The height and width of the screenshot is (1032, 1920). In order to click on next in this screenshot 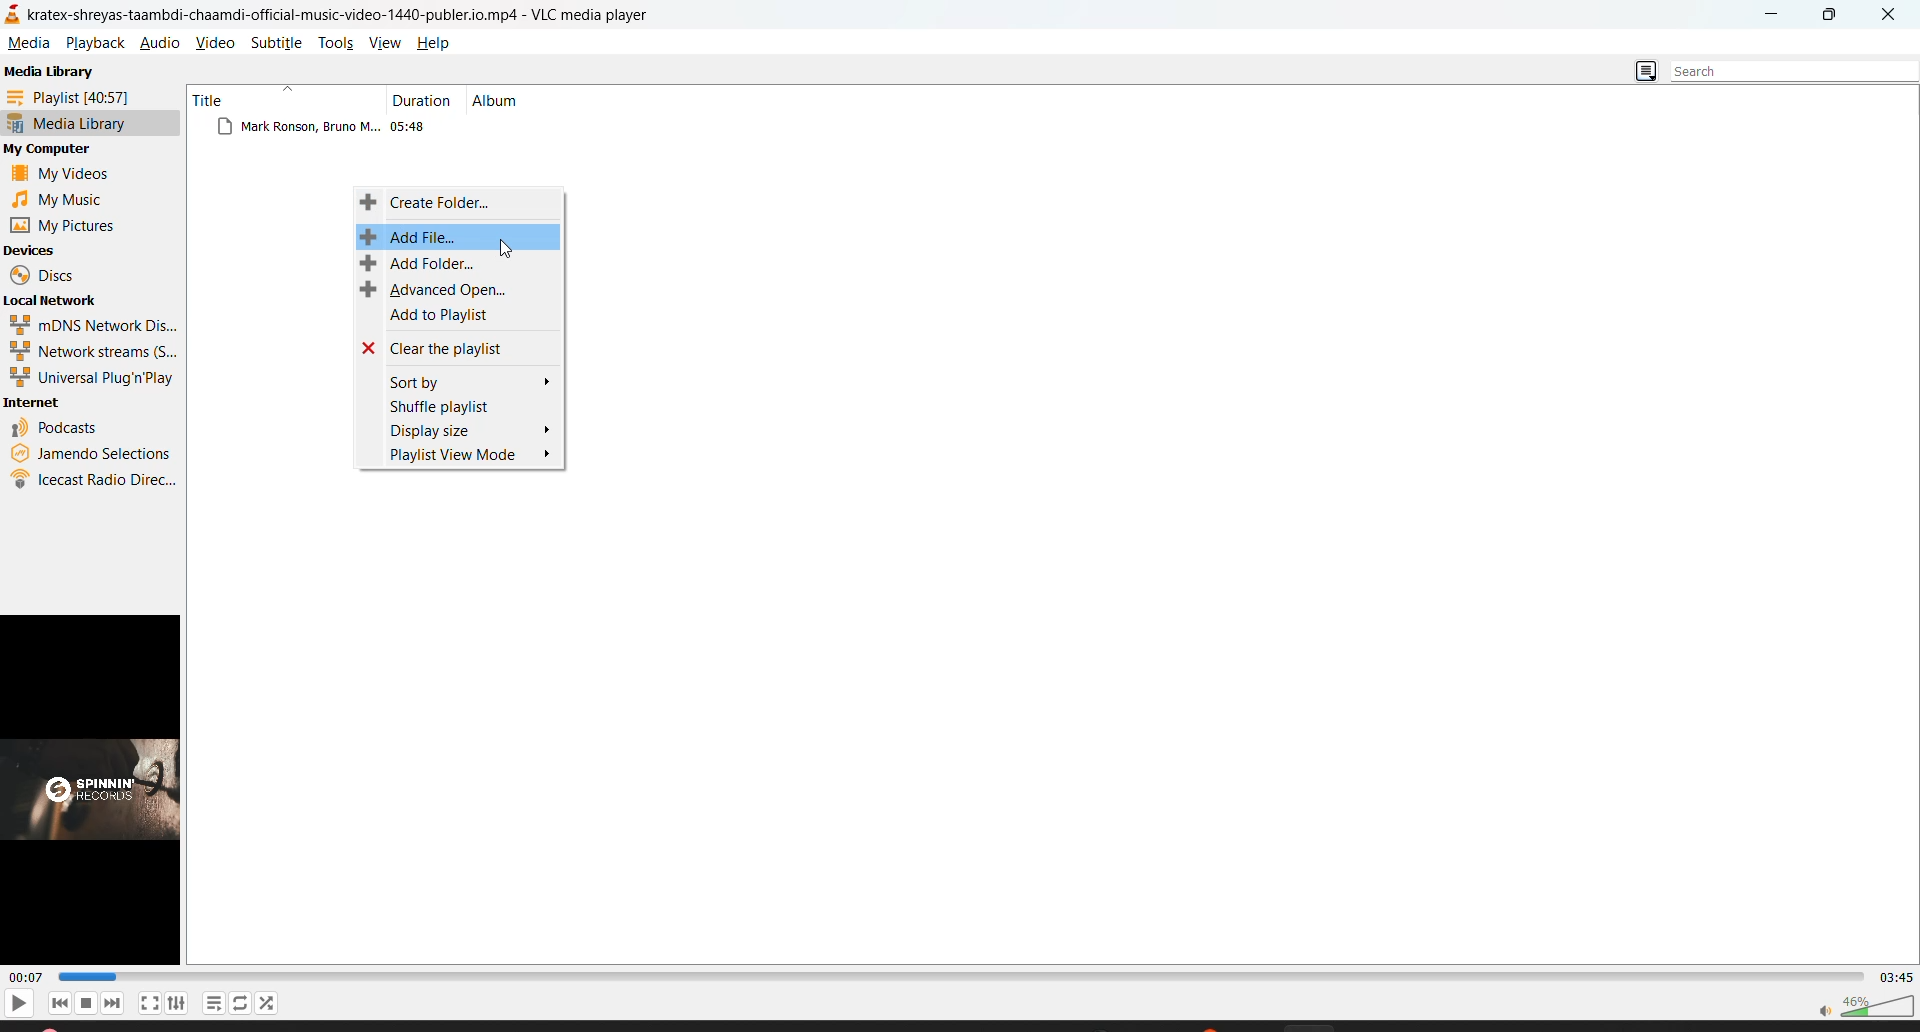, I will do `click(113, 1002)`.